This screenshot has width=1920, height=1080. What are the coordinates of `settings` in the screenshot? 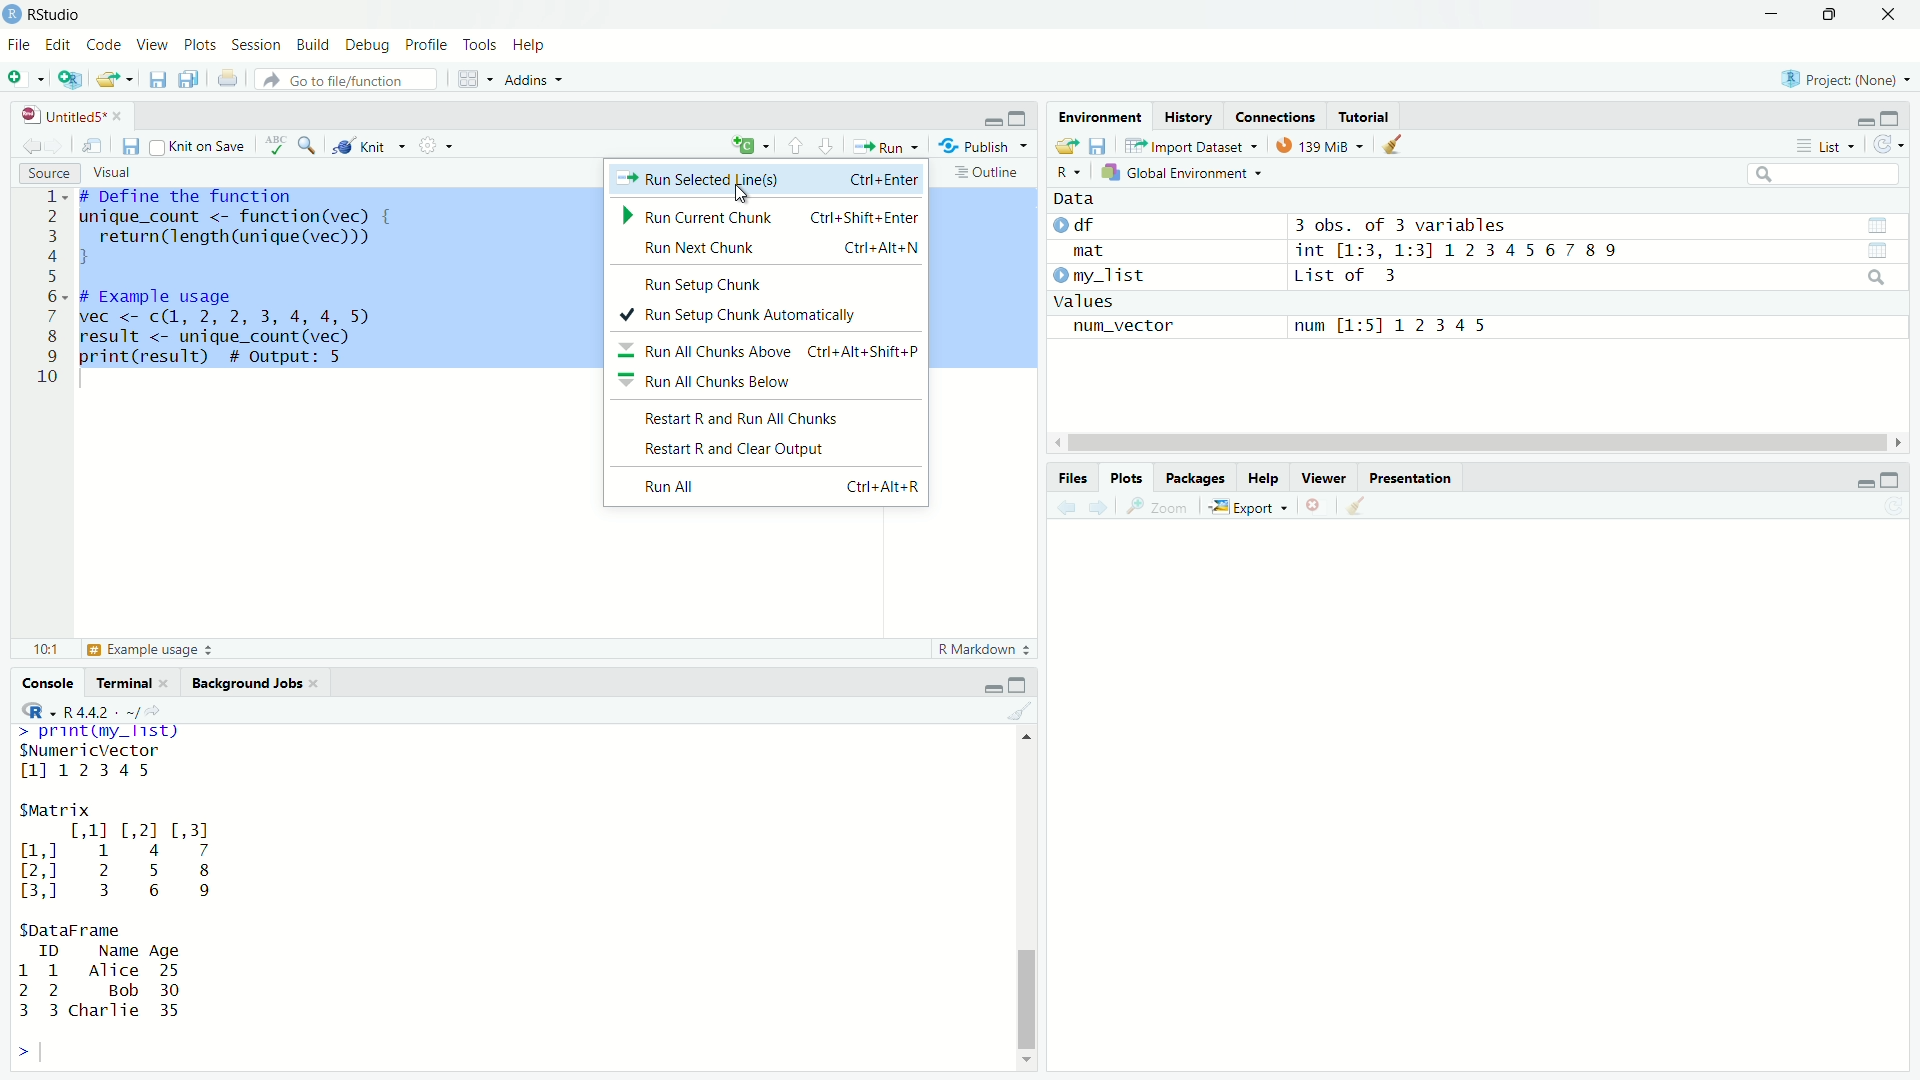 It's located at (433, 145).